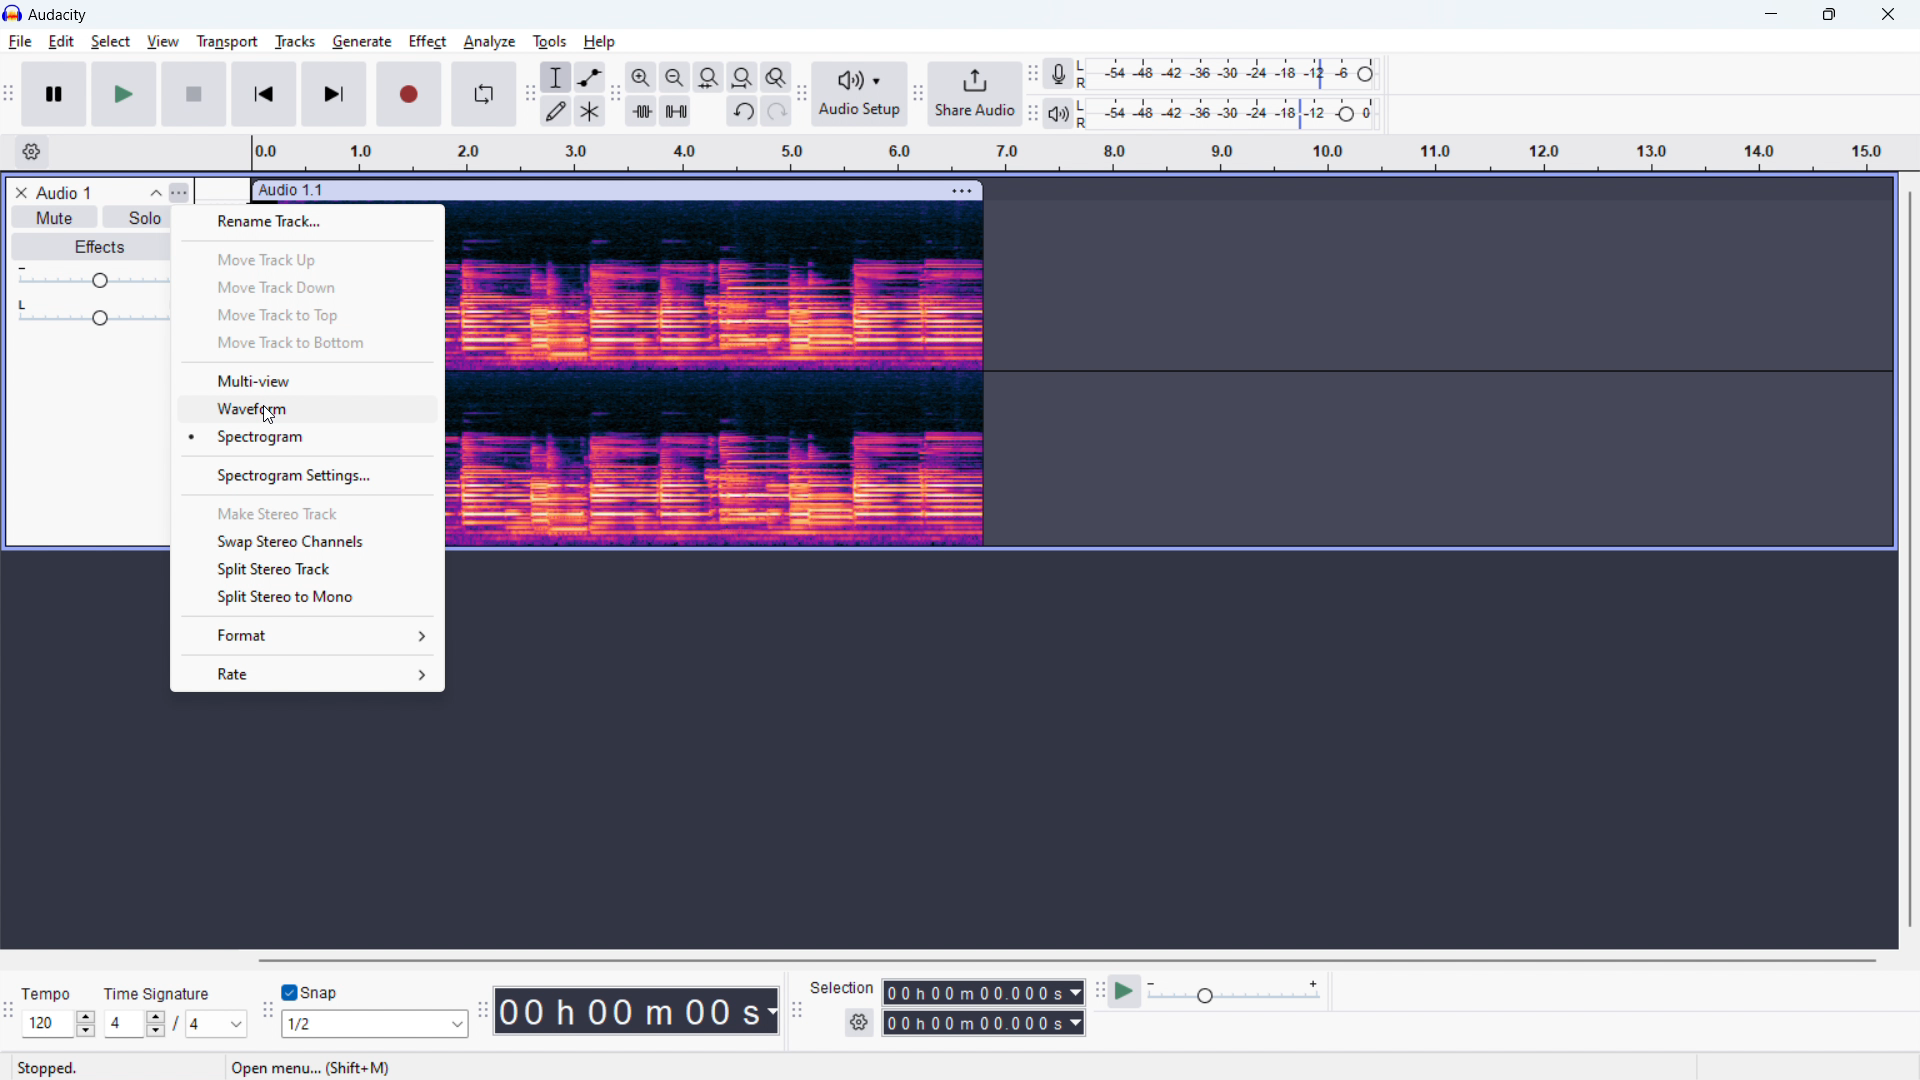  I want to click on file, so click(20, 42).